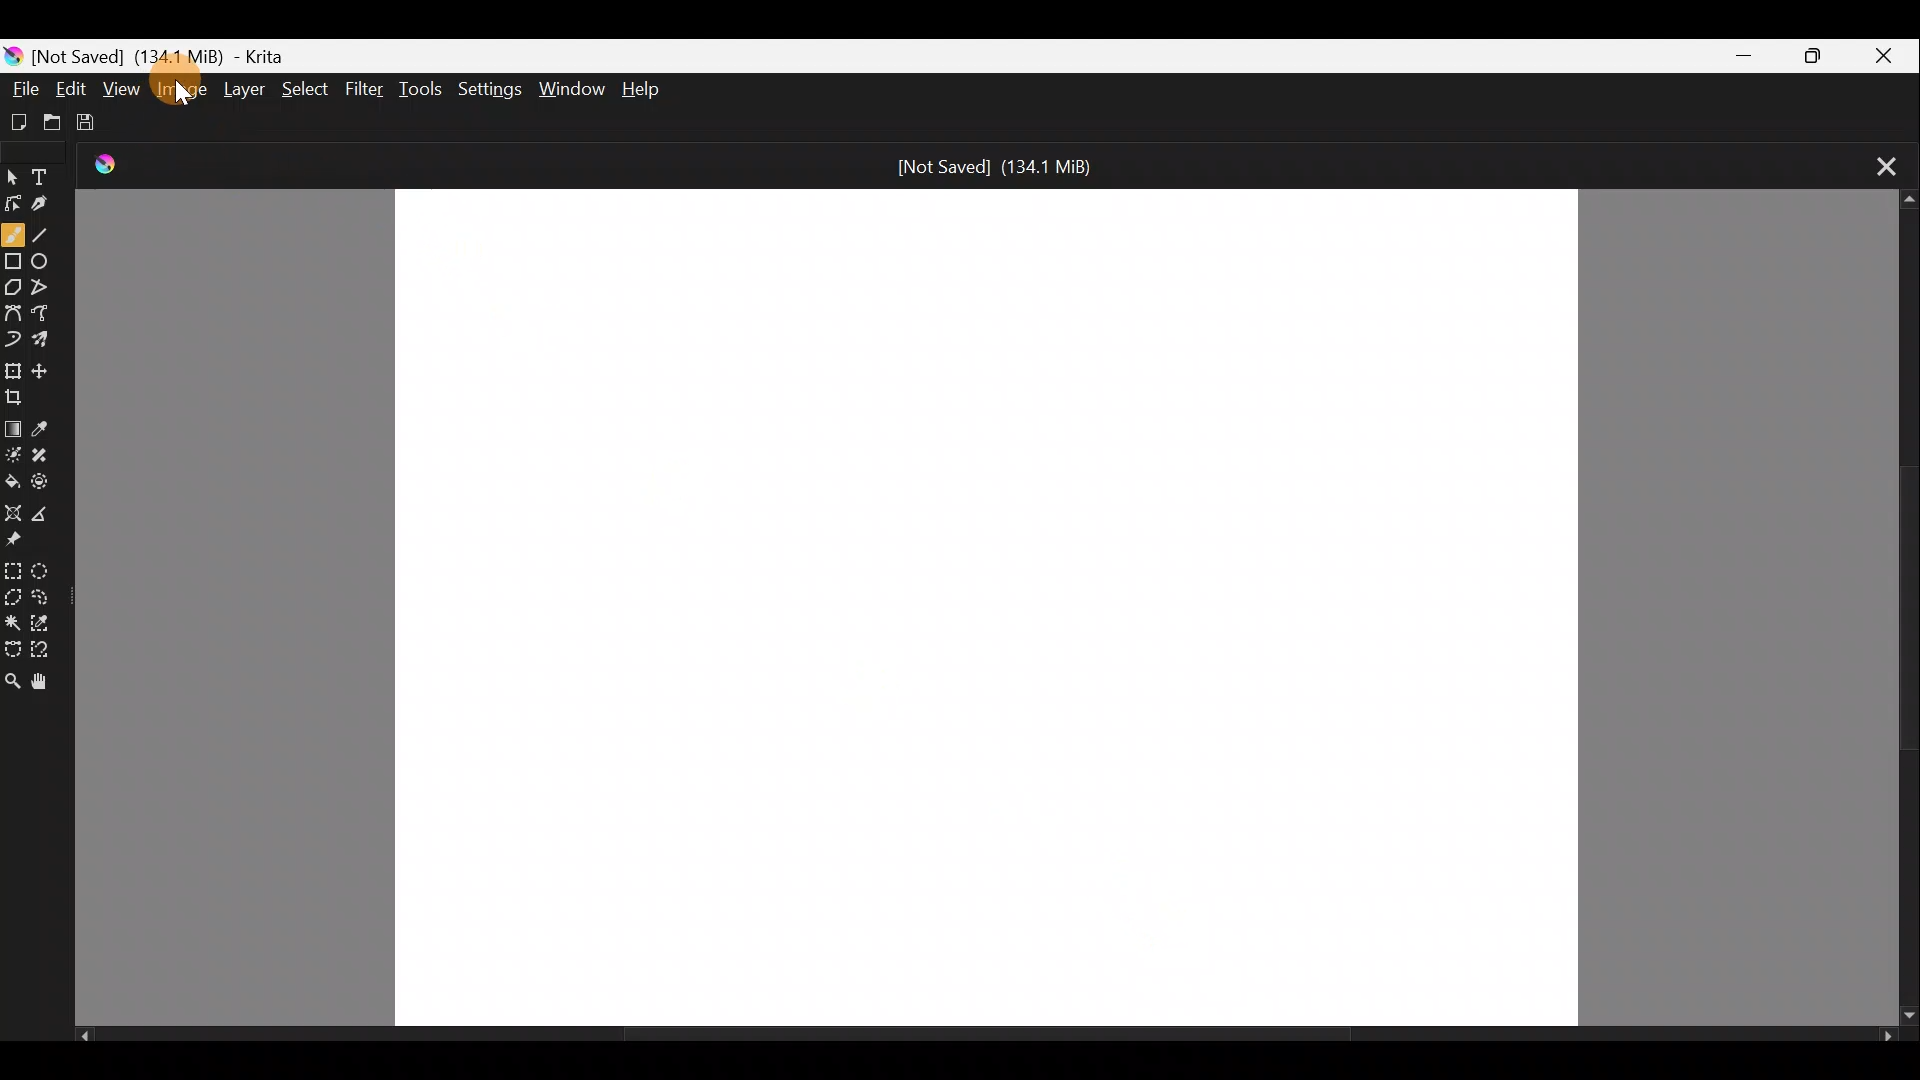 This screenshot has width=1920, height=1080. Describe the element at coordinates (14, 289) in the screenshot. I see `Polygon tool` at that location.